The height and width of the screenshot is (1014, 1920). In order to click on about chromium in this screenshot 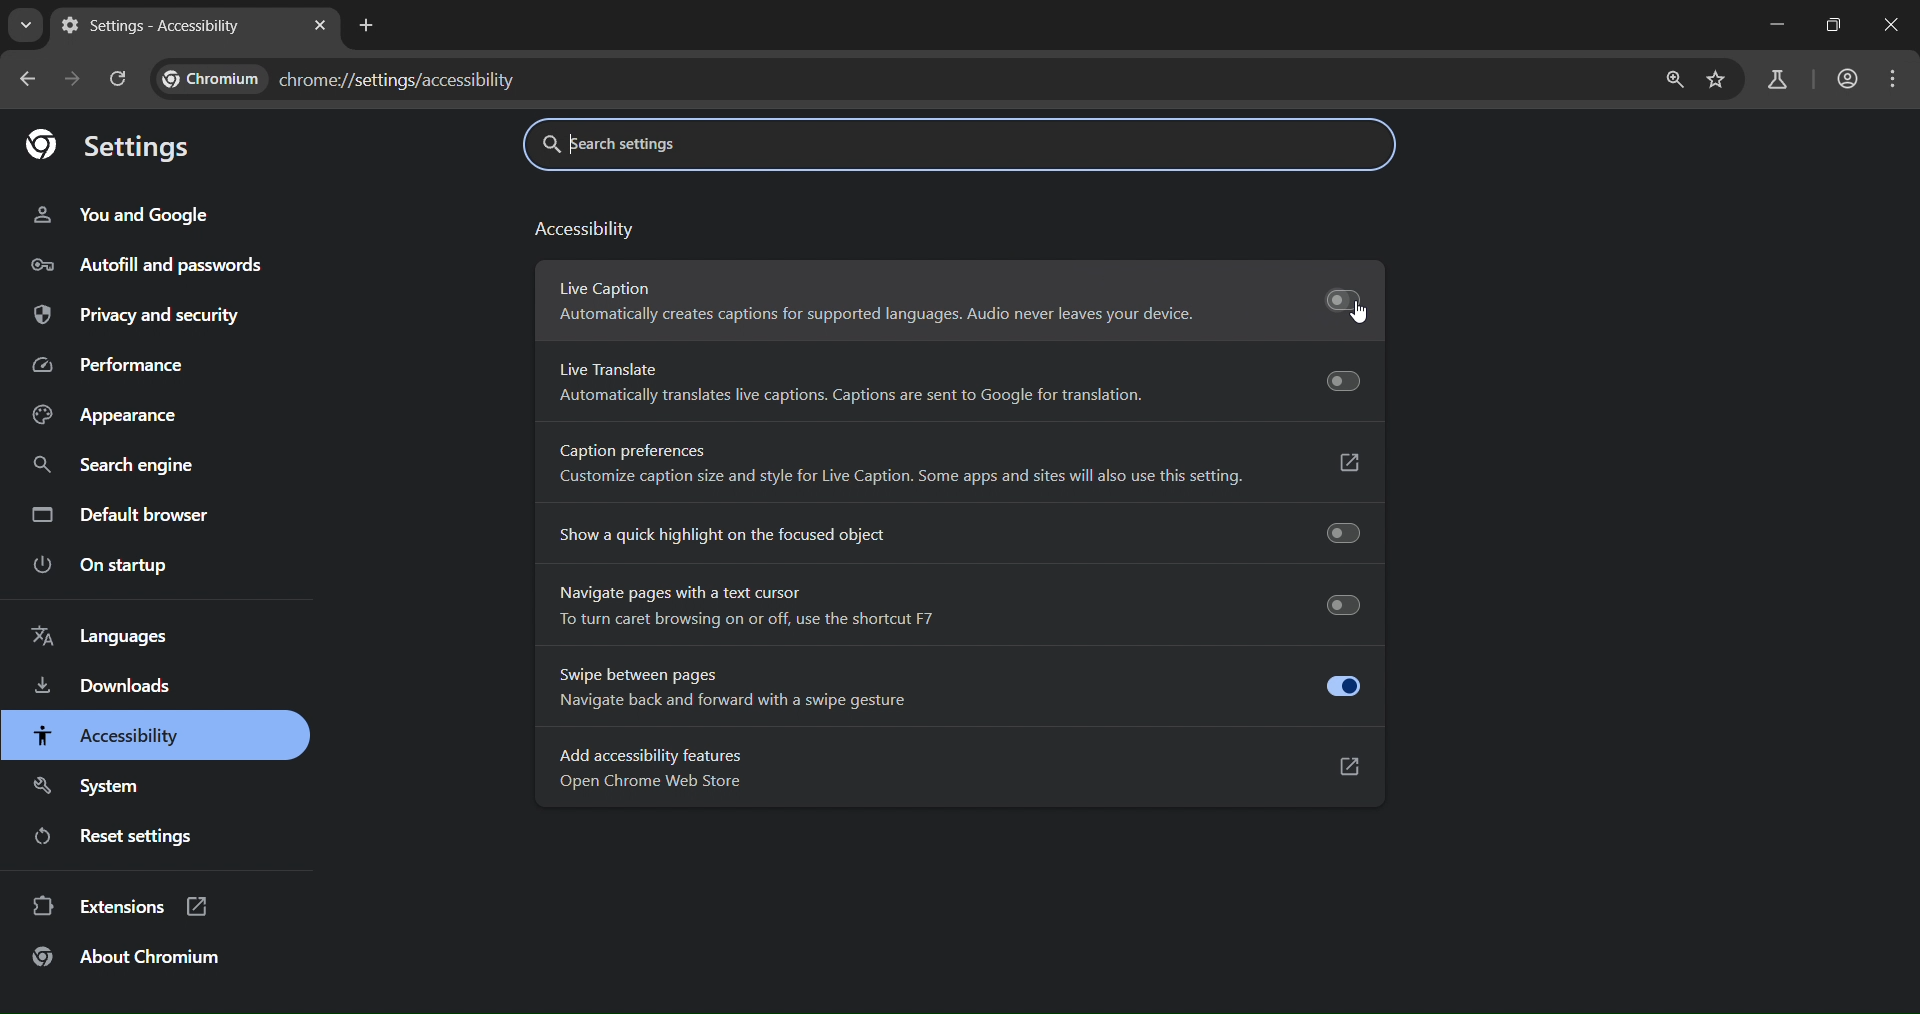, I will do `click(133, 960)`.